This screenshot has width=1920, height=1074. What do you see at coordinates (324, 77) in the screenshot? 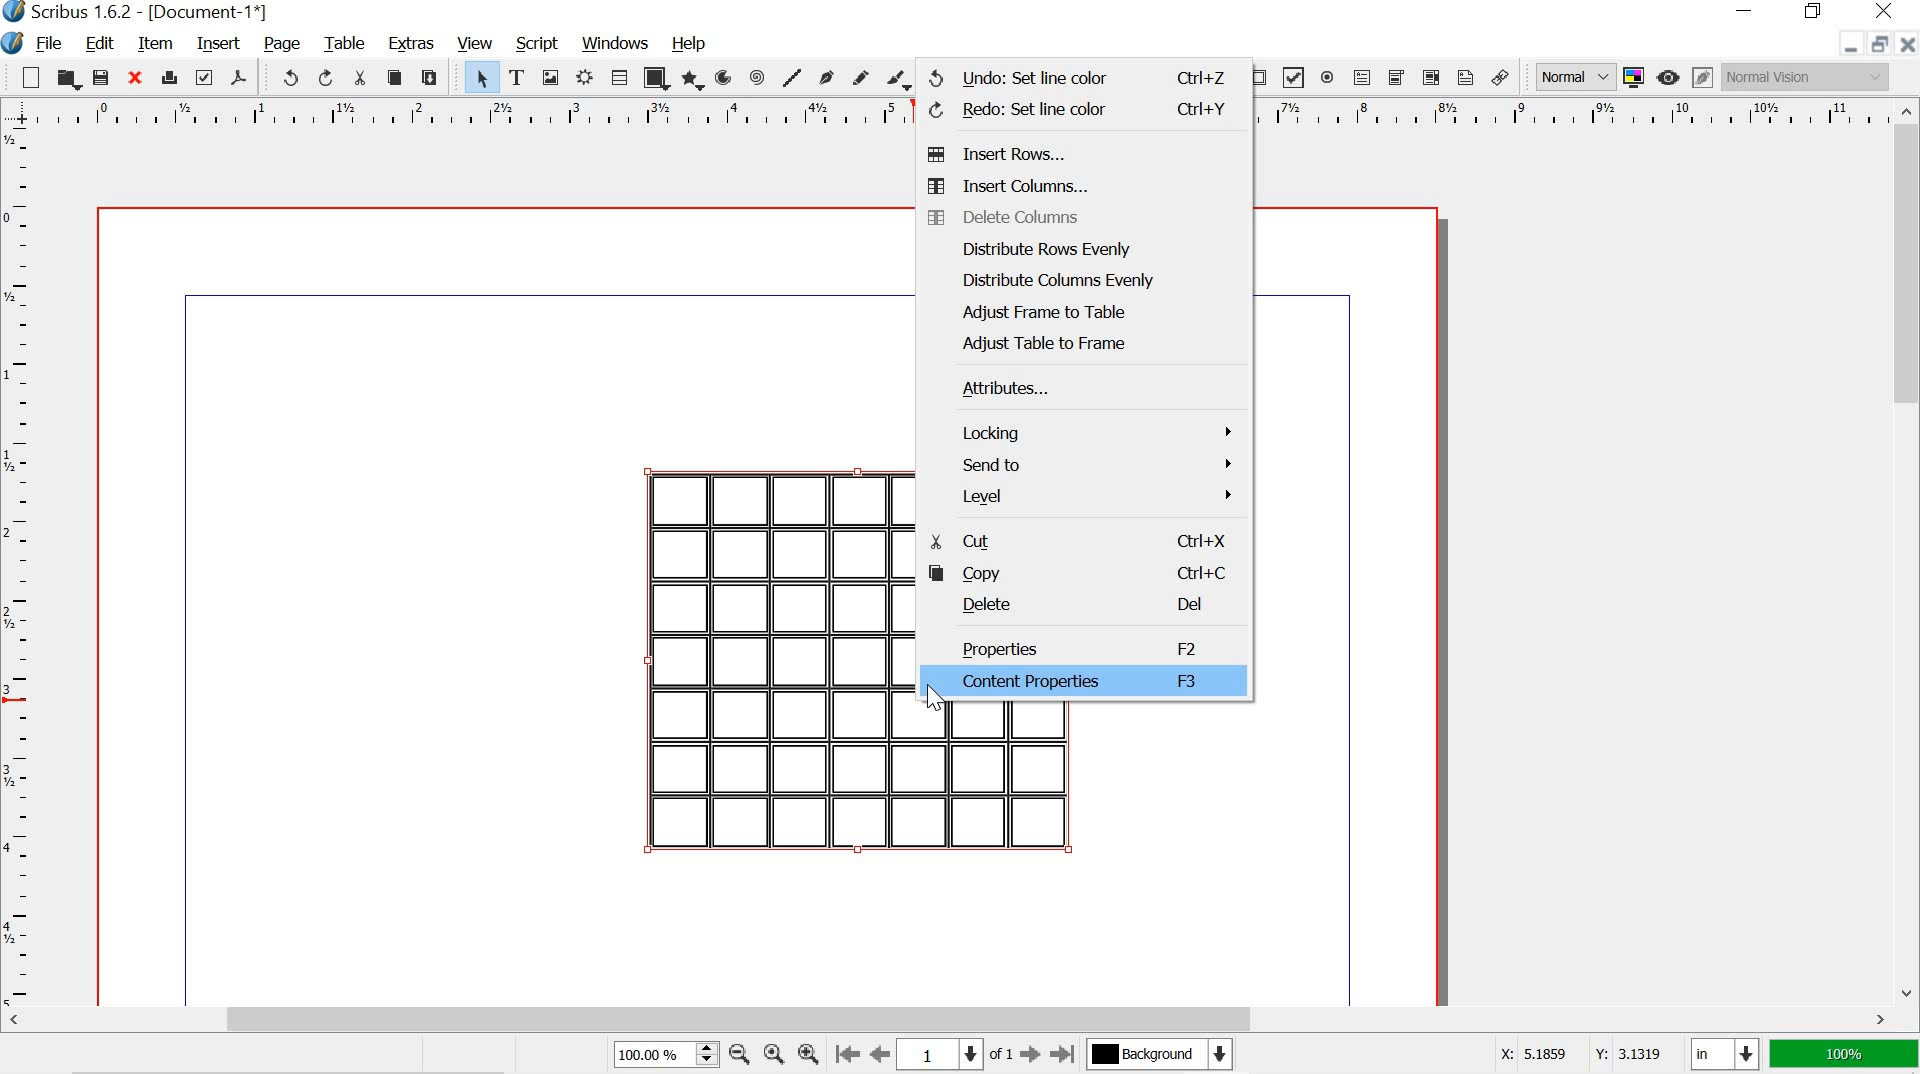
I see `redo` at bounding box center [324, 77].